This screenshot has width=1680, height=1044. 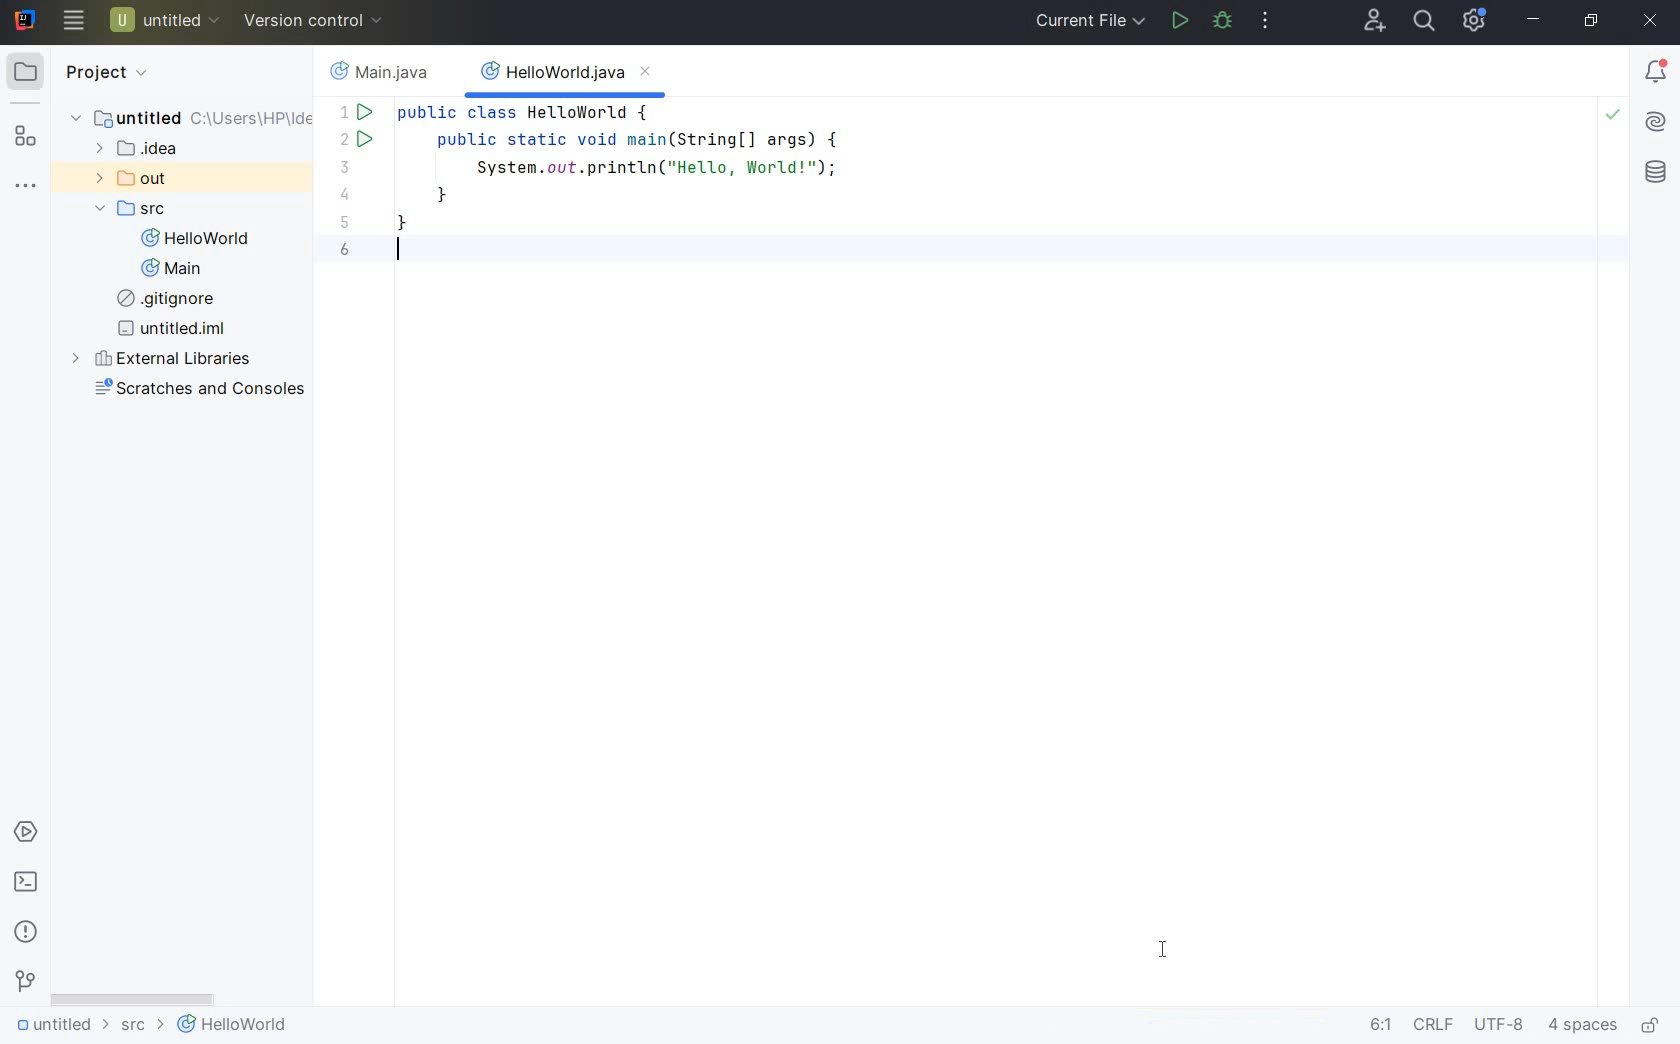 I want to click on IDE & PROJECT SETTINGS, so click(x=1473, y=20).